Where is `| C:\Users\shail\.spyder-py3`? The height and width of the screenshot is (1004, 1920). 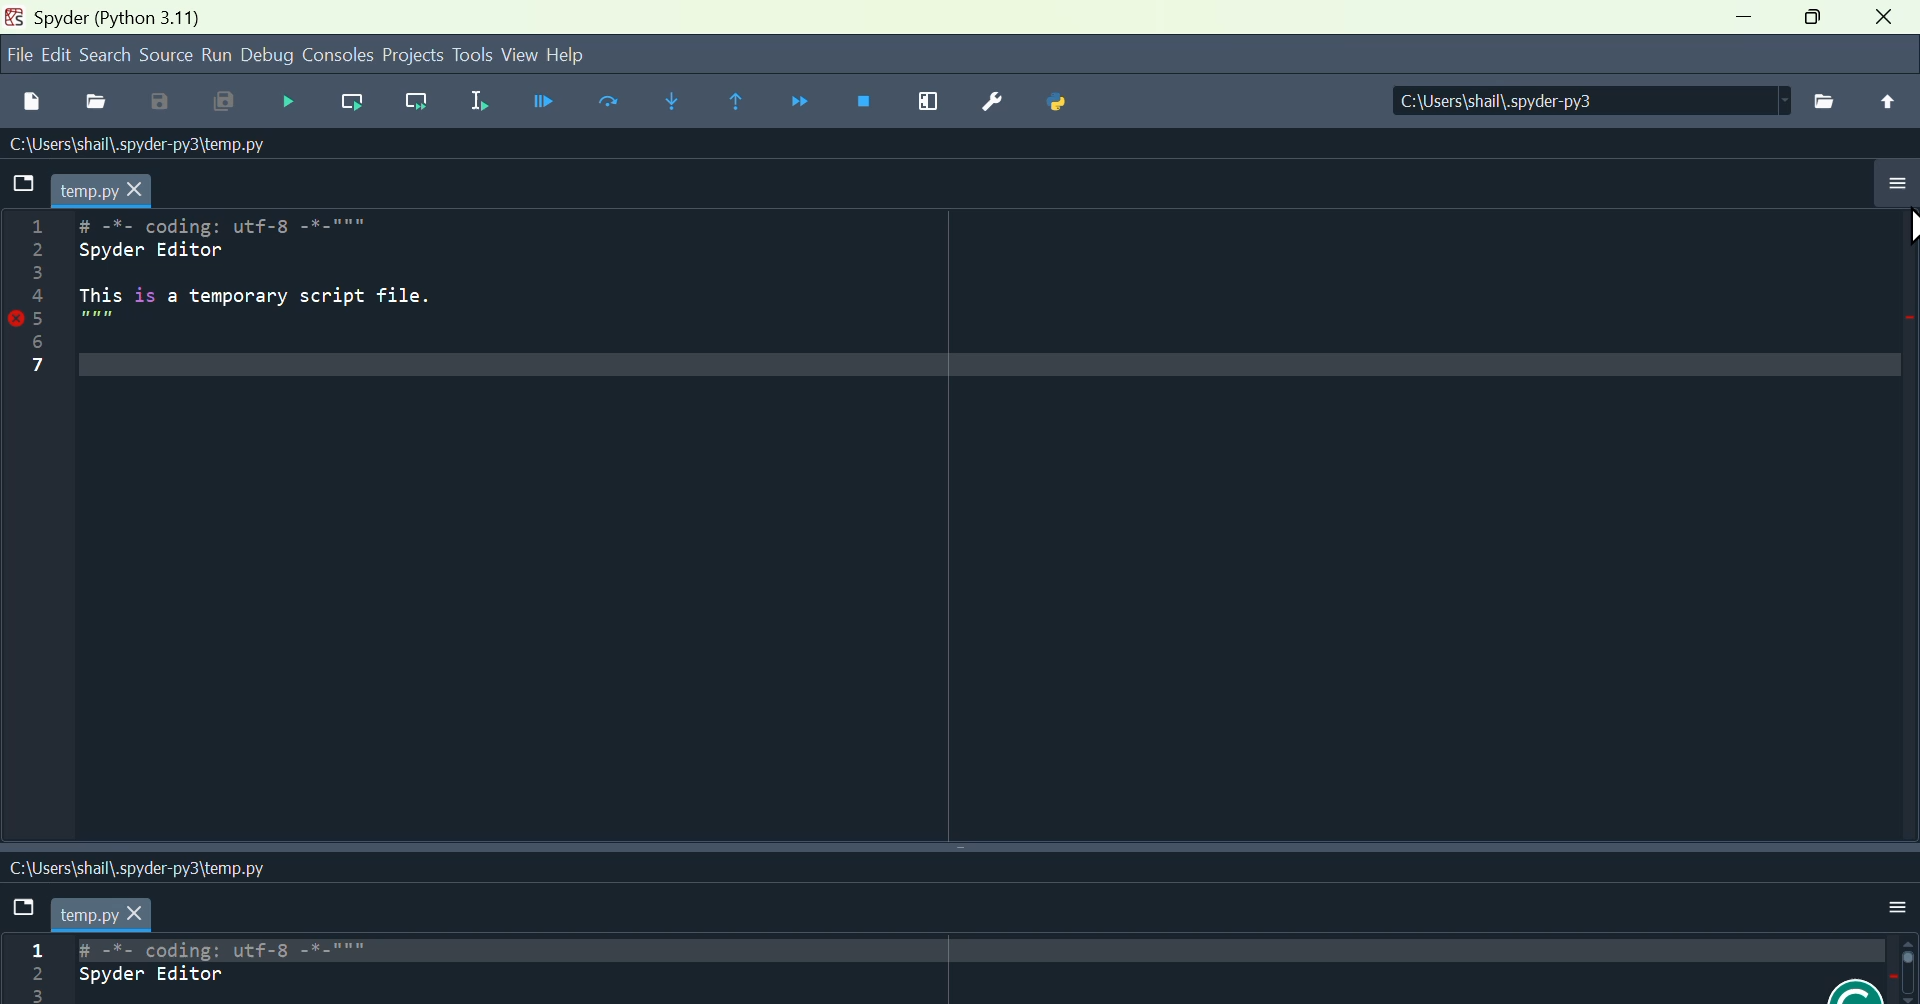 | C:\Users\shail\.spyder-py3 is located at coordinates (1582, 102).